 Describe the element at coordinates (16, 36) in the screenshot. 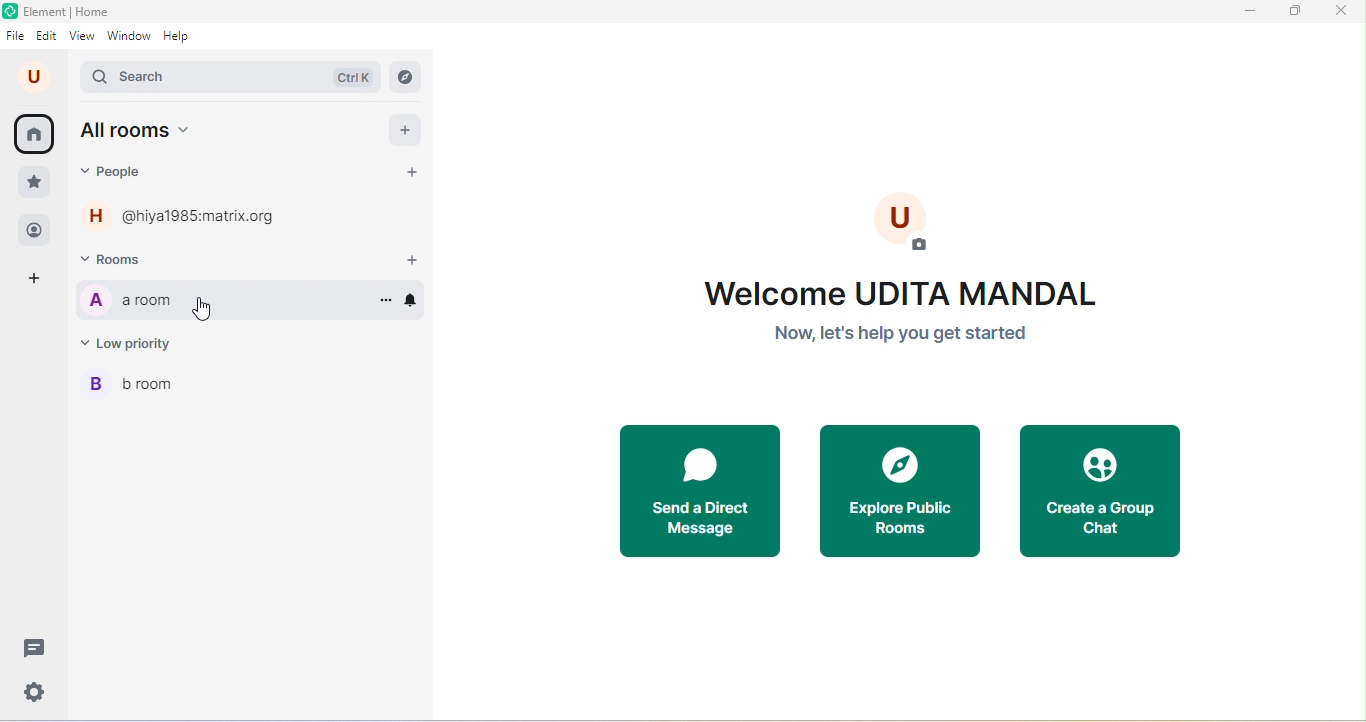

I see `file` at that location.